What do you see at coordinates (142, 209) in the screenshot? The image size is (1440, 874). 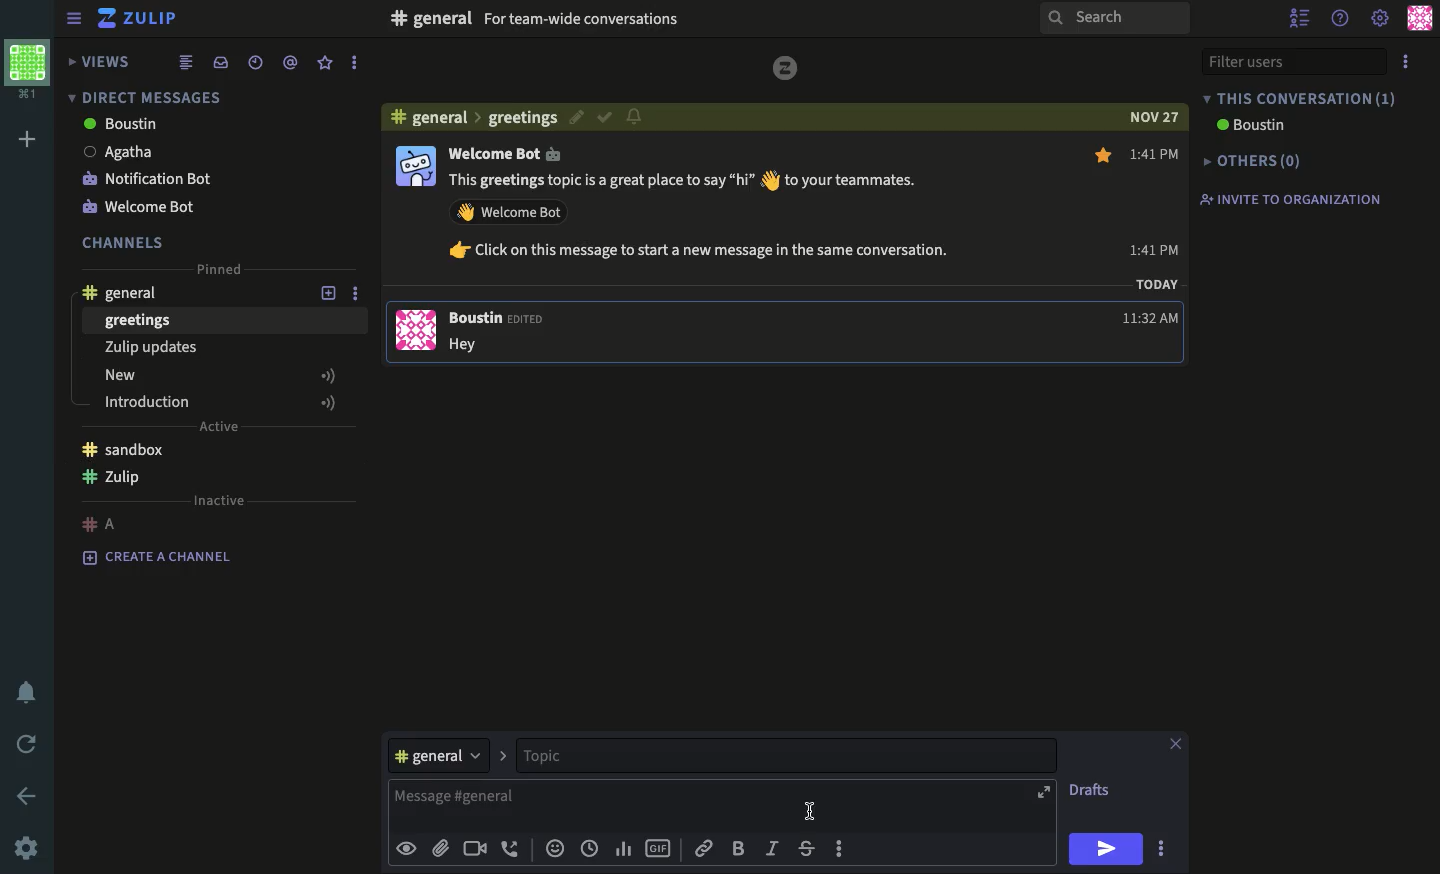 I see `welcome bot` at bounding box center [142, 209].